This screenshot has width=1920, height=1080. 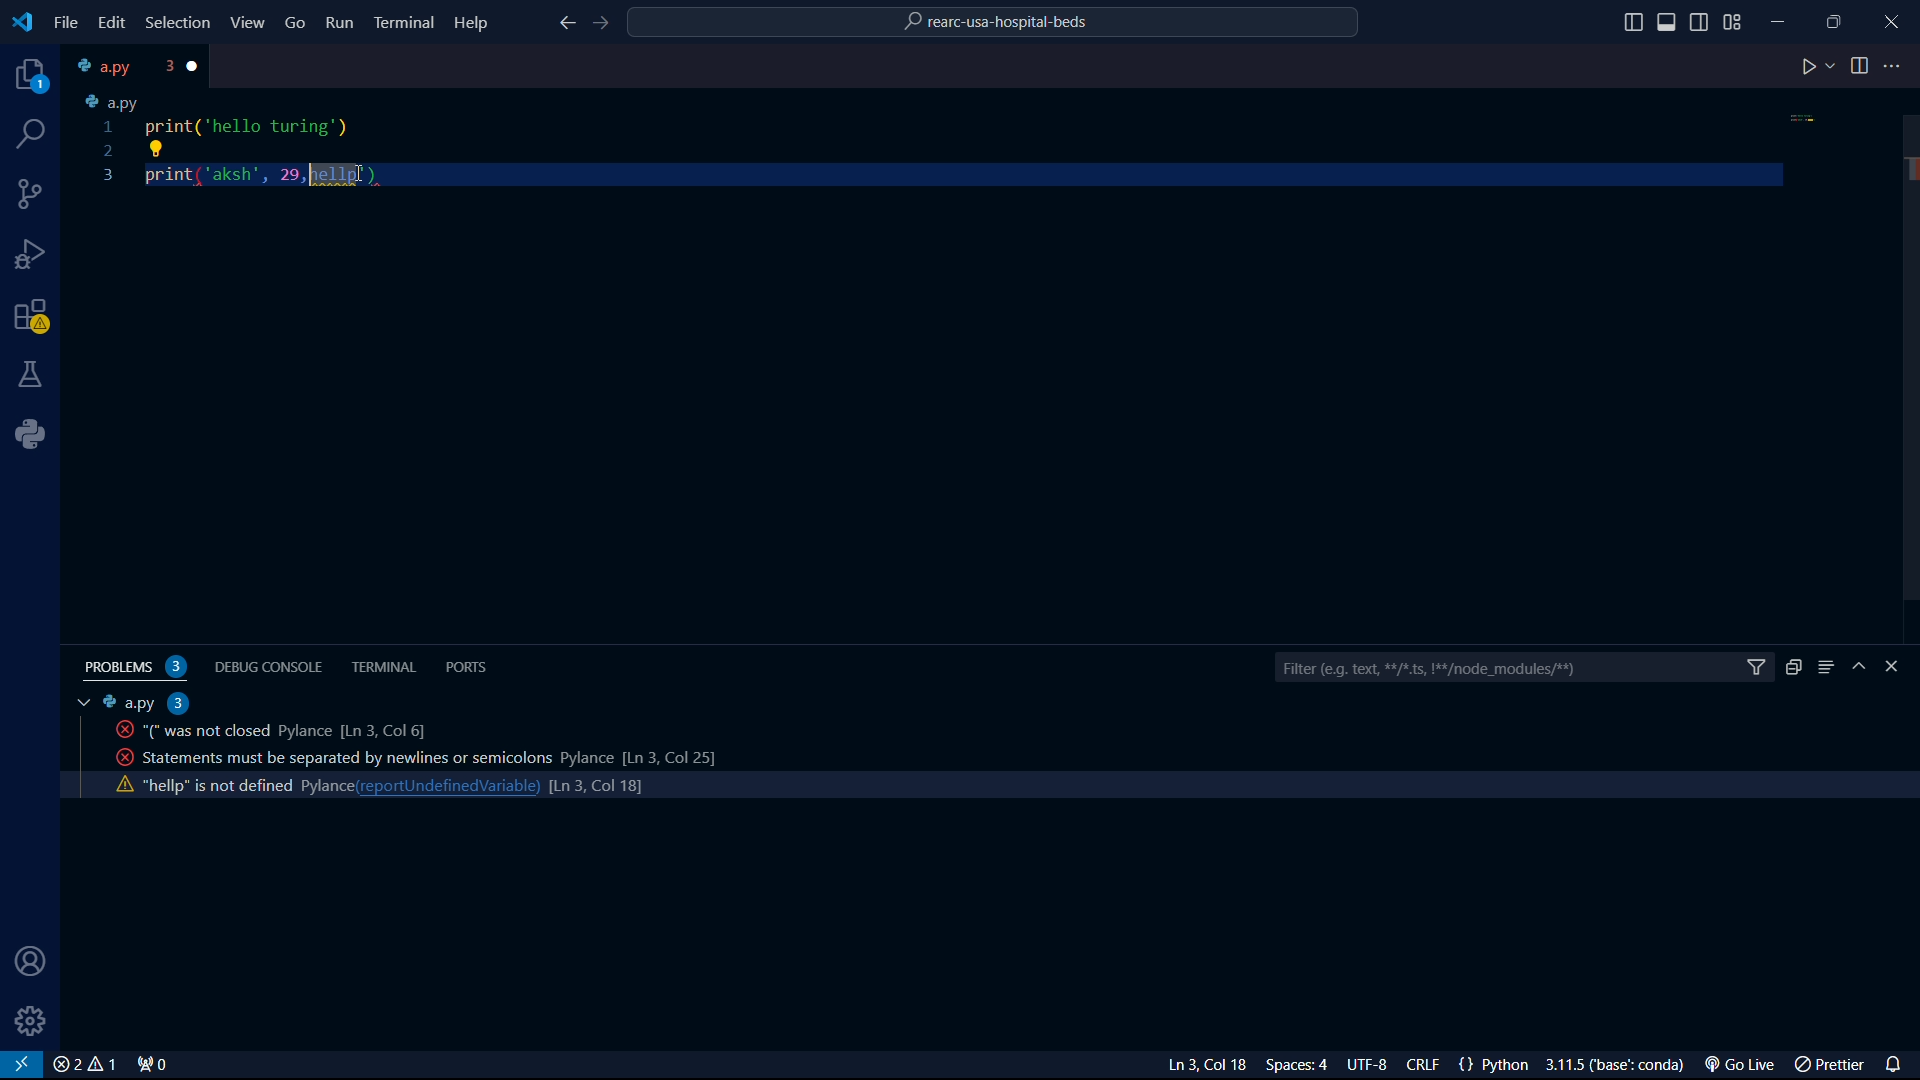 What do you see at coordinates (20, 20) in the screenshot?
I see `VS Code logo` at bounding box center [20, 20].